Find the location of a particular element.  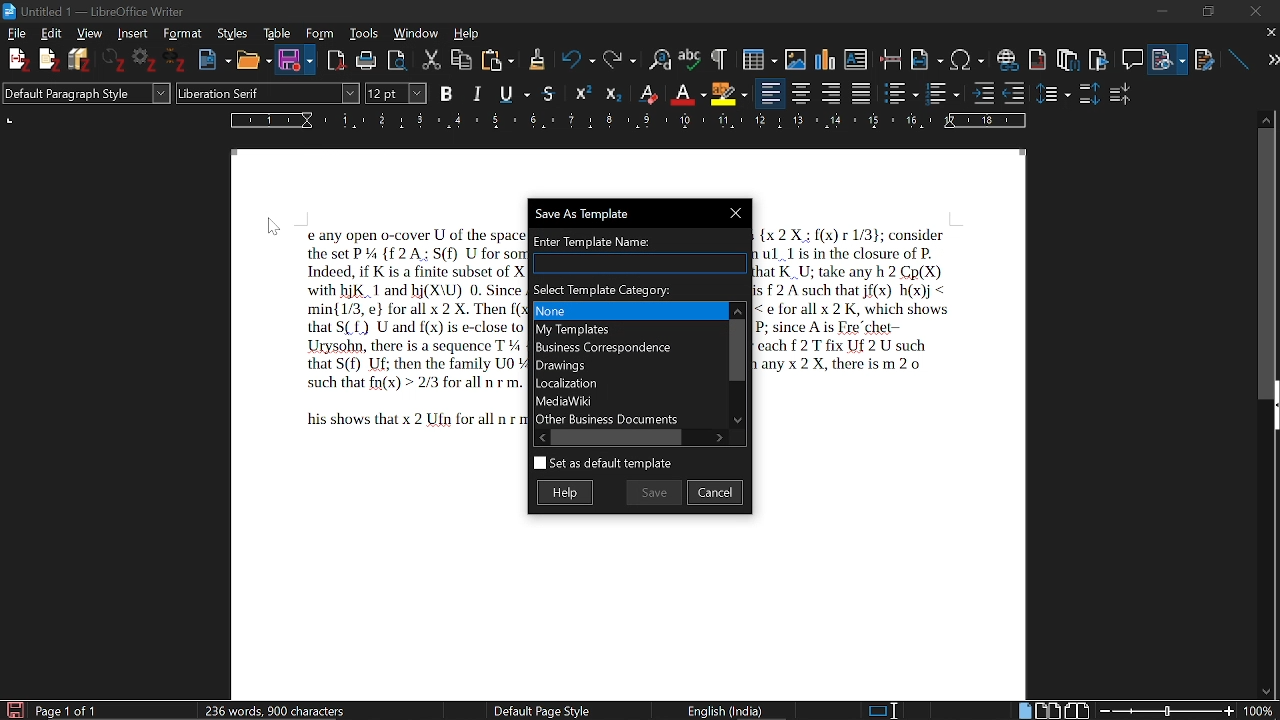

 is located at coordinates (983, 92).